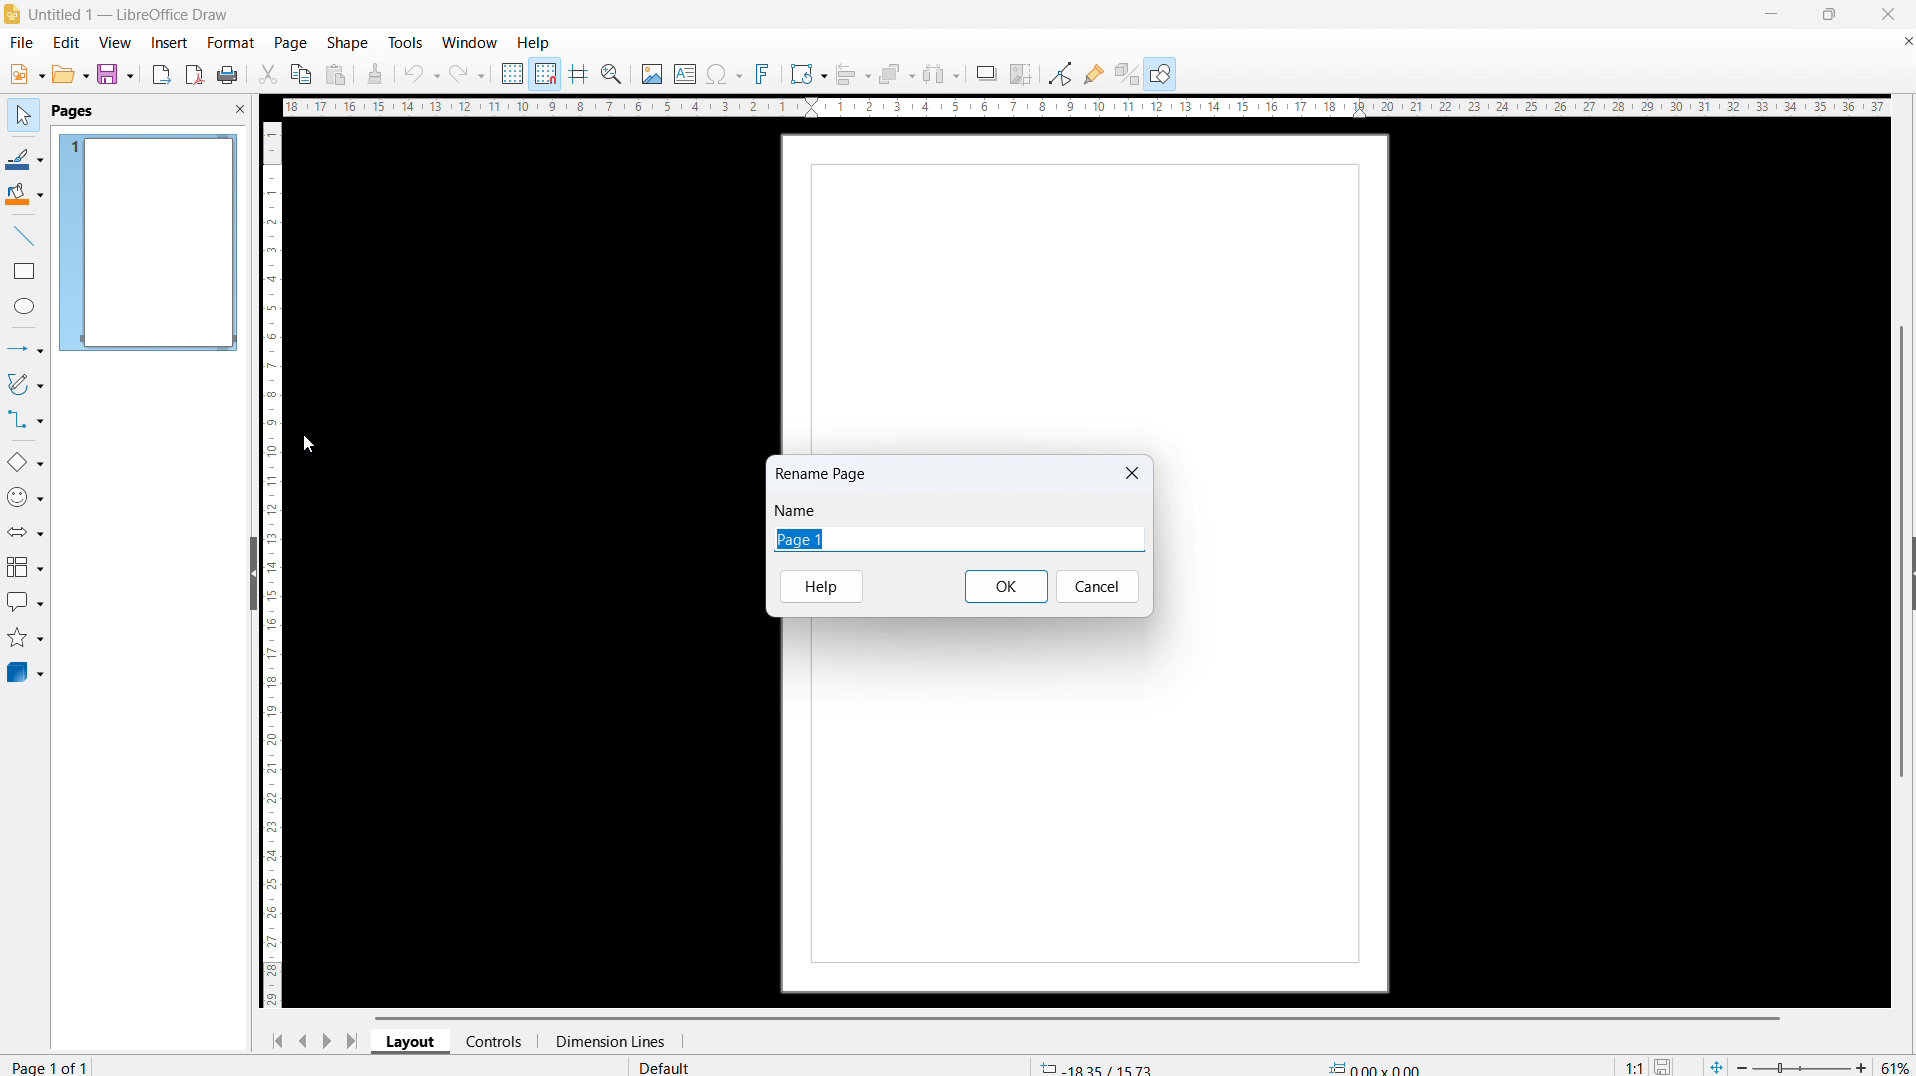 Image resolution: width=1916 pixels, height=1076 pixels. What do you see at coordinates (985, 72) in the screenshot?
I see `shadow` at bounding box center [985, 72].